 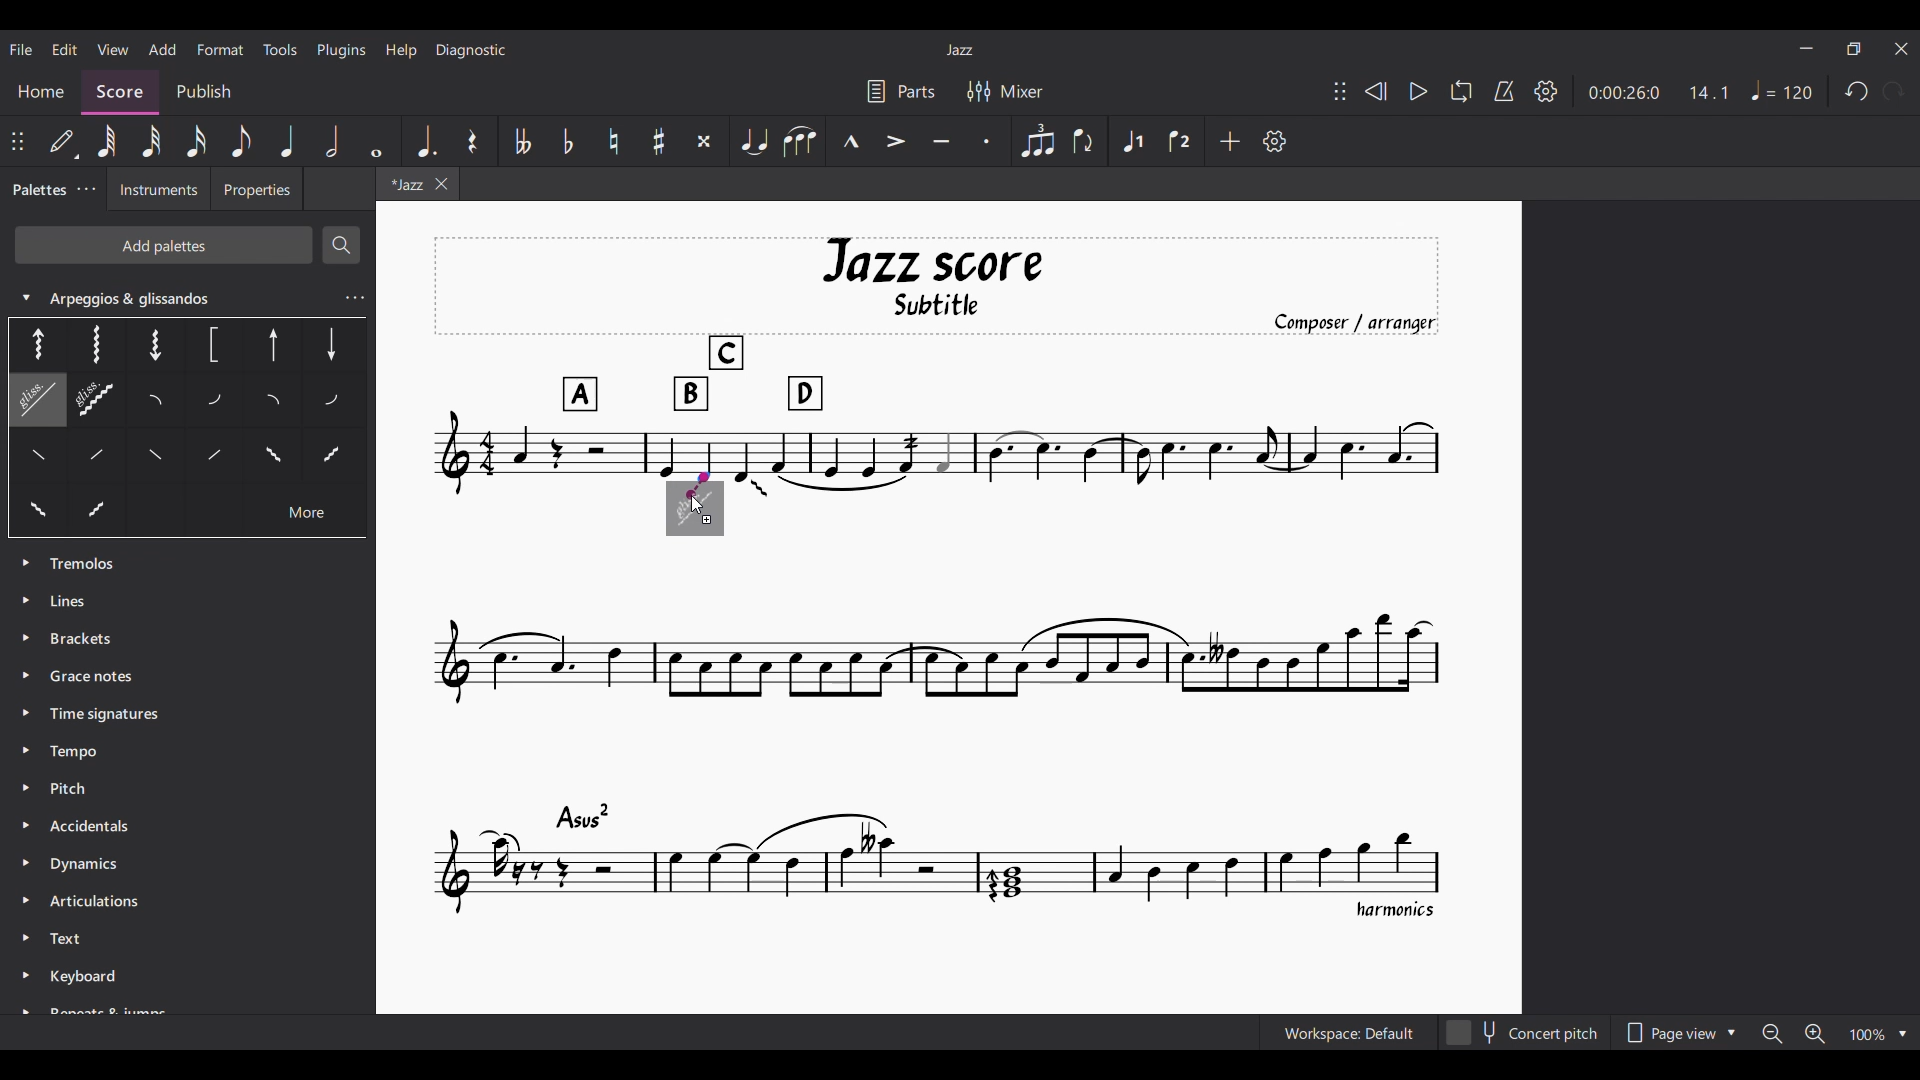 What do you see at coordinates (1806, 48) in the screenshot?
I see `Minimize` at bounding box center [1806, 48].